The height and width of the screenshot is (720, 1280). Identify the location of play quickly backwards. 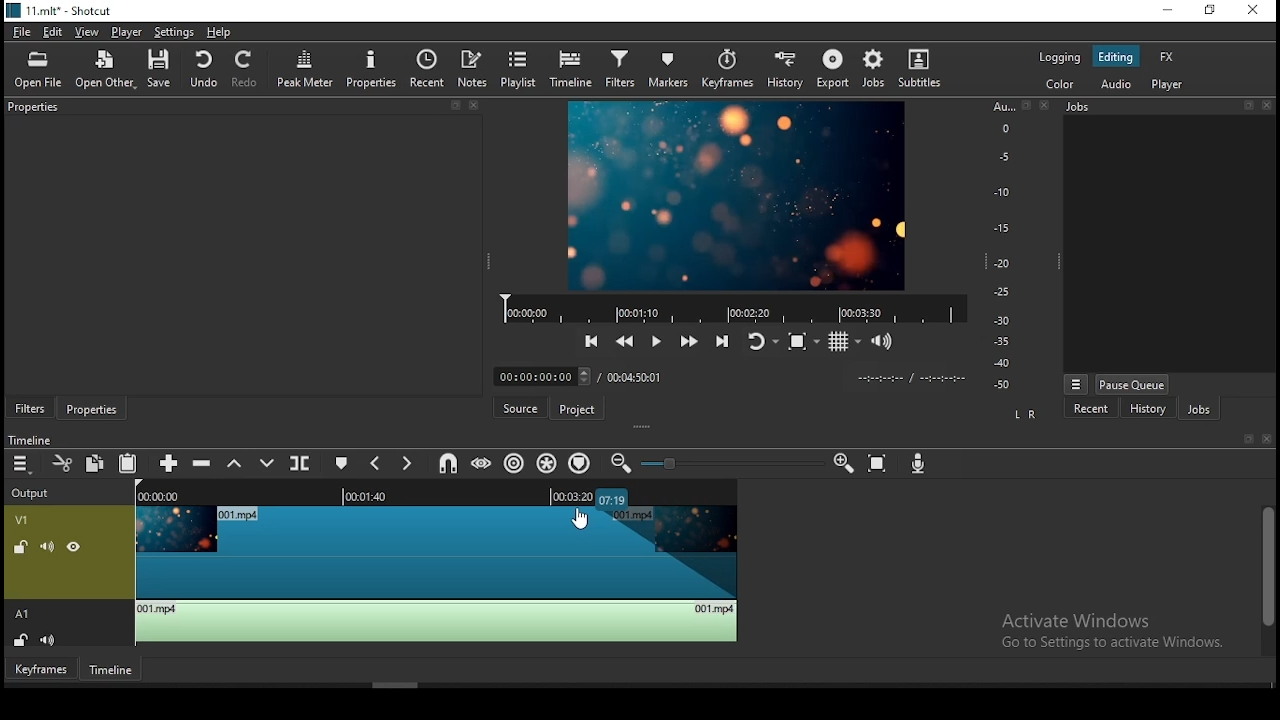
(623, 342).